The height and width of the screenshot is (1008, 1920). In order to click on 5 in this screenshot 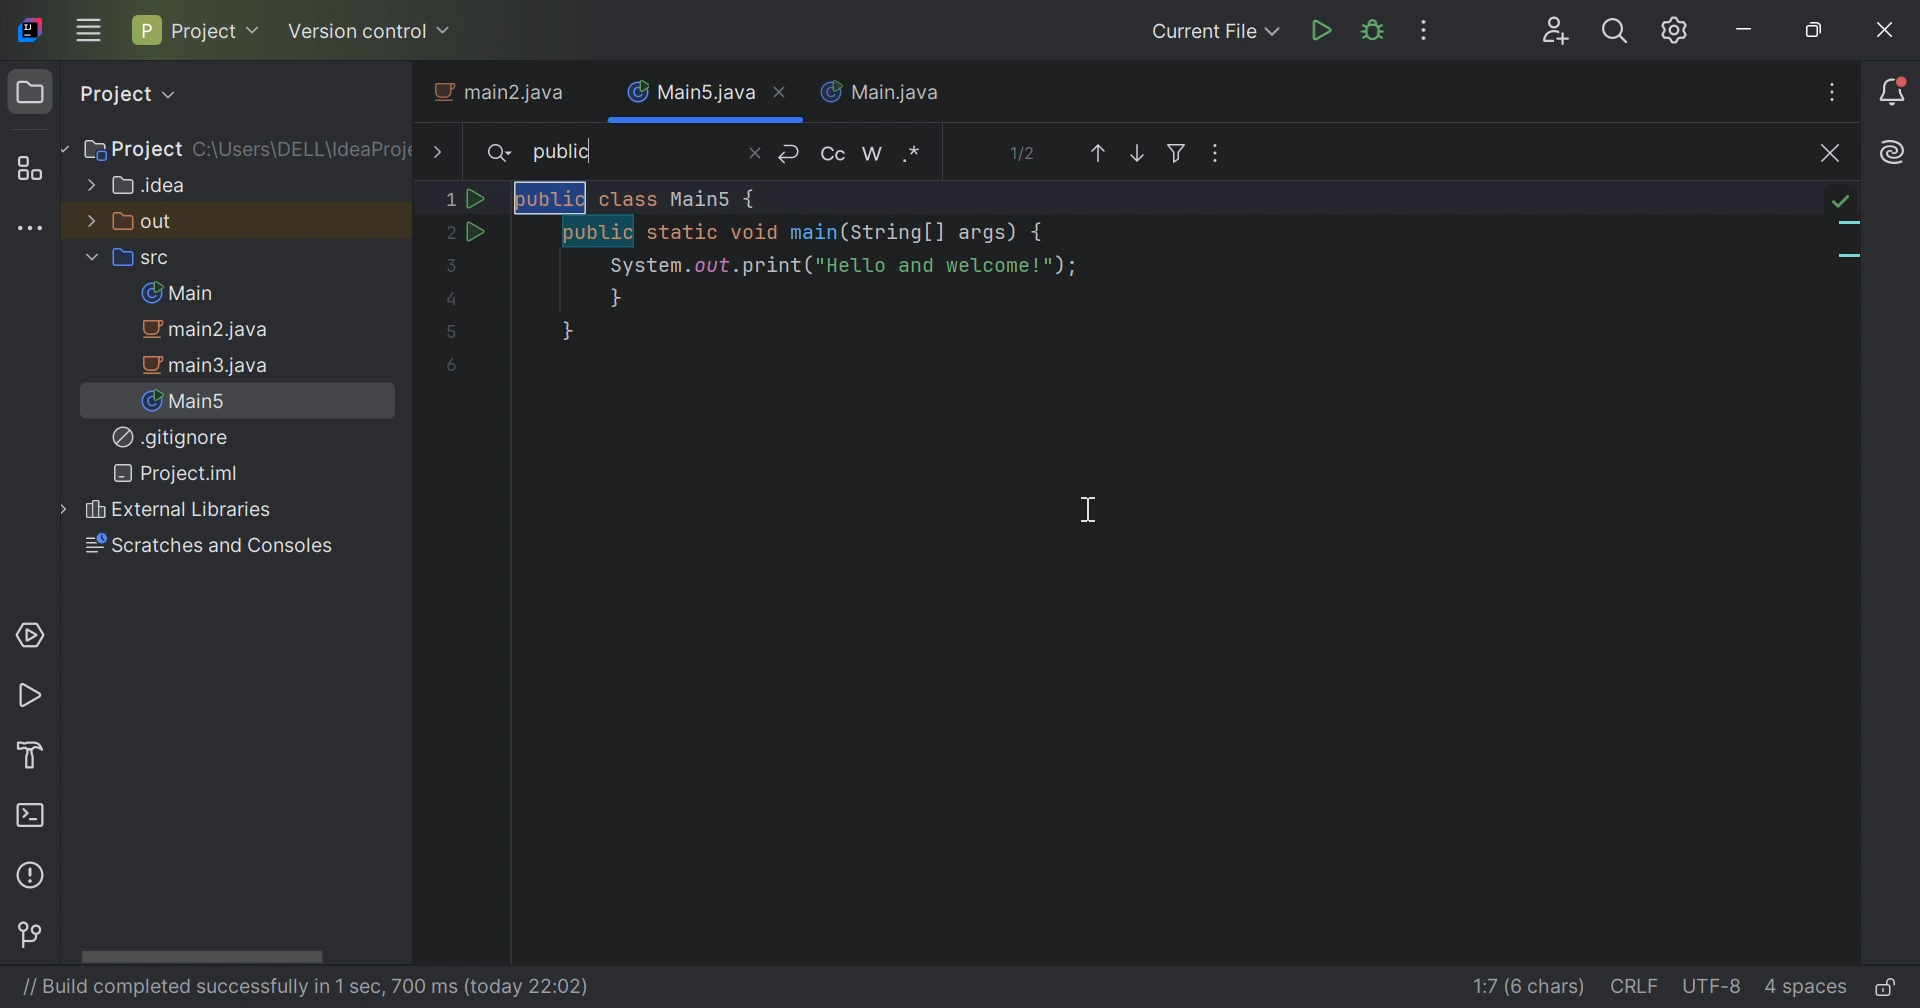, I will do `click(454, 332)`.